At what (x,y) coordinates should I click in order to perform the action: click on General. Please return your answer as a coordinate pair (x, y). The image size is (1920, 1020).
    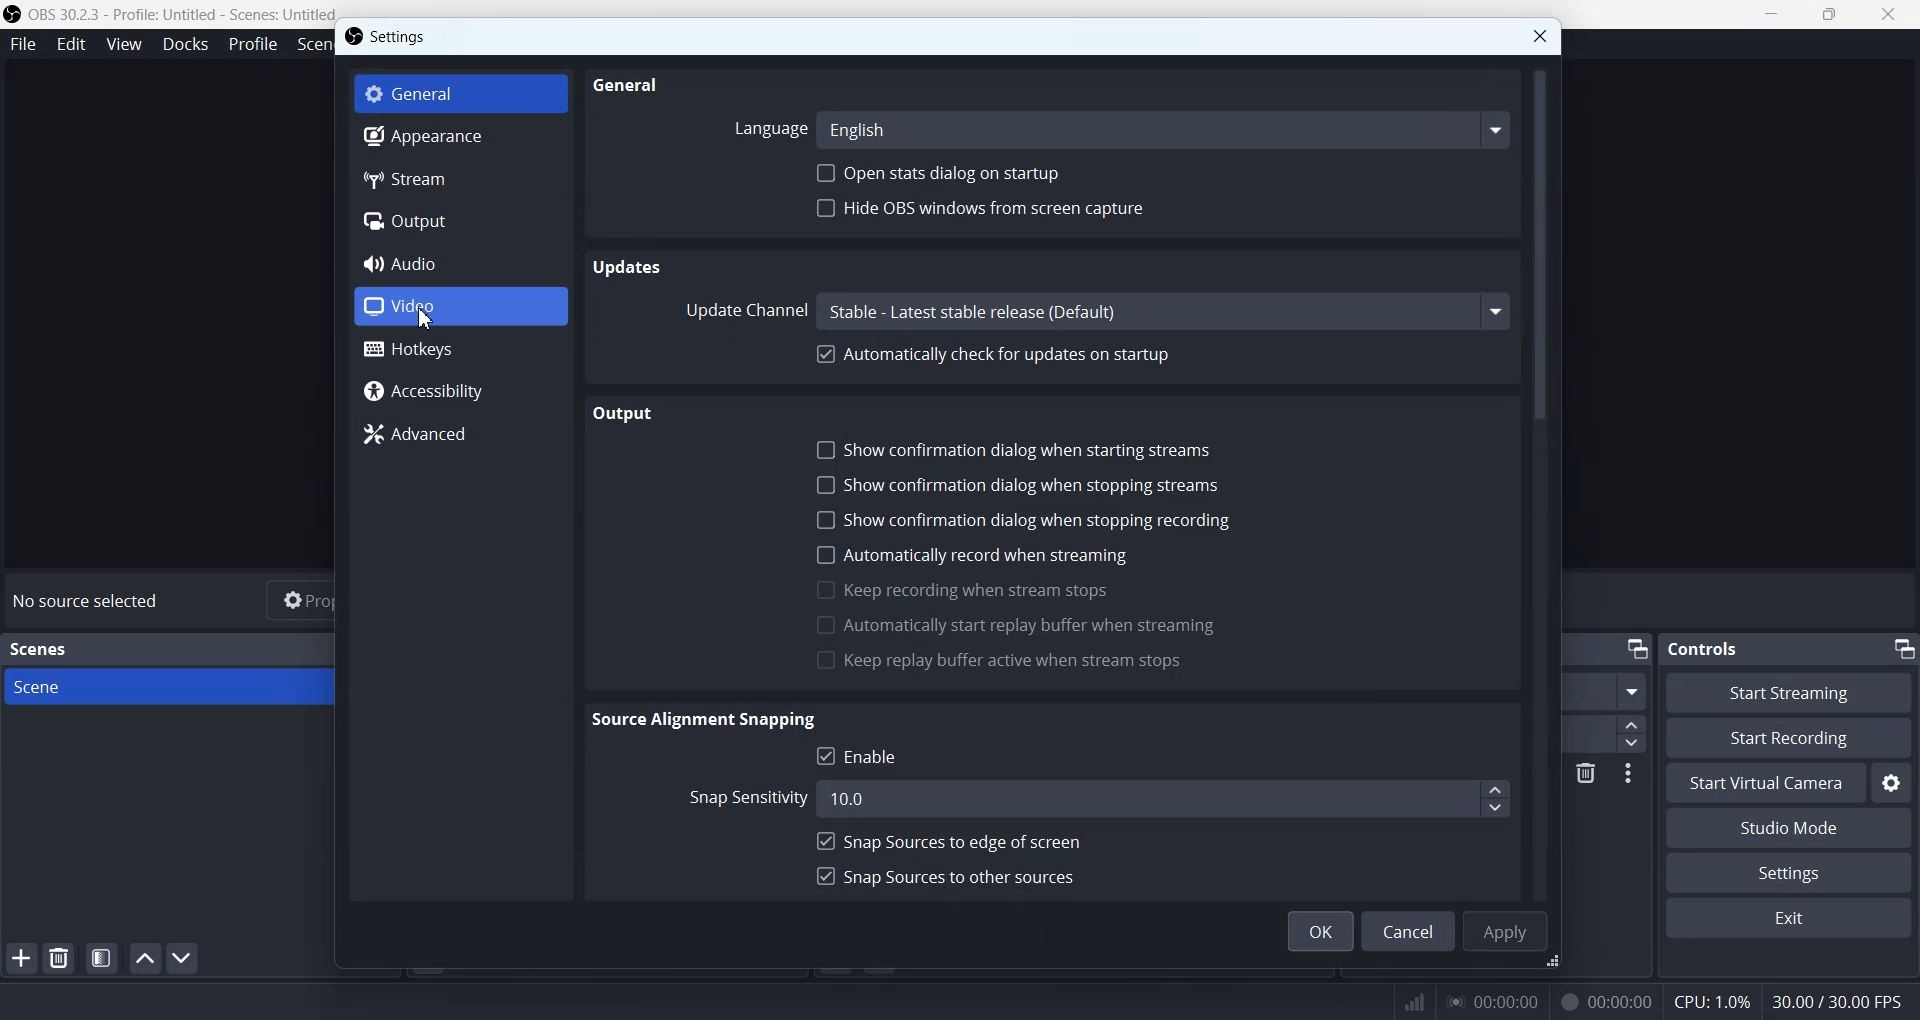
    Looking at the image, I should click on (462, 92).